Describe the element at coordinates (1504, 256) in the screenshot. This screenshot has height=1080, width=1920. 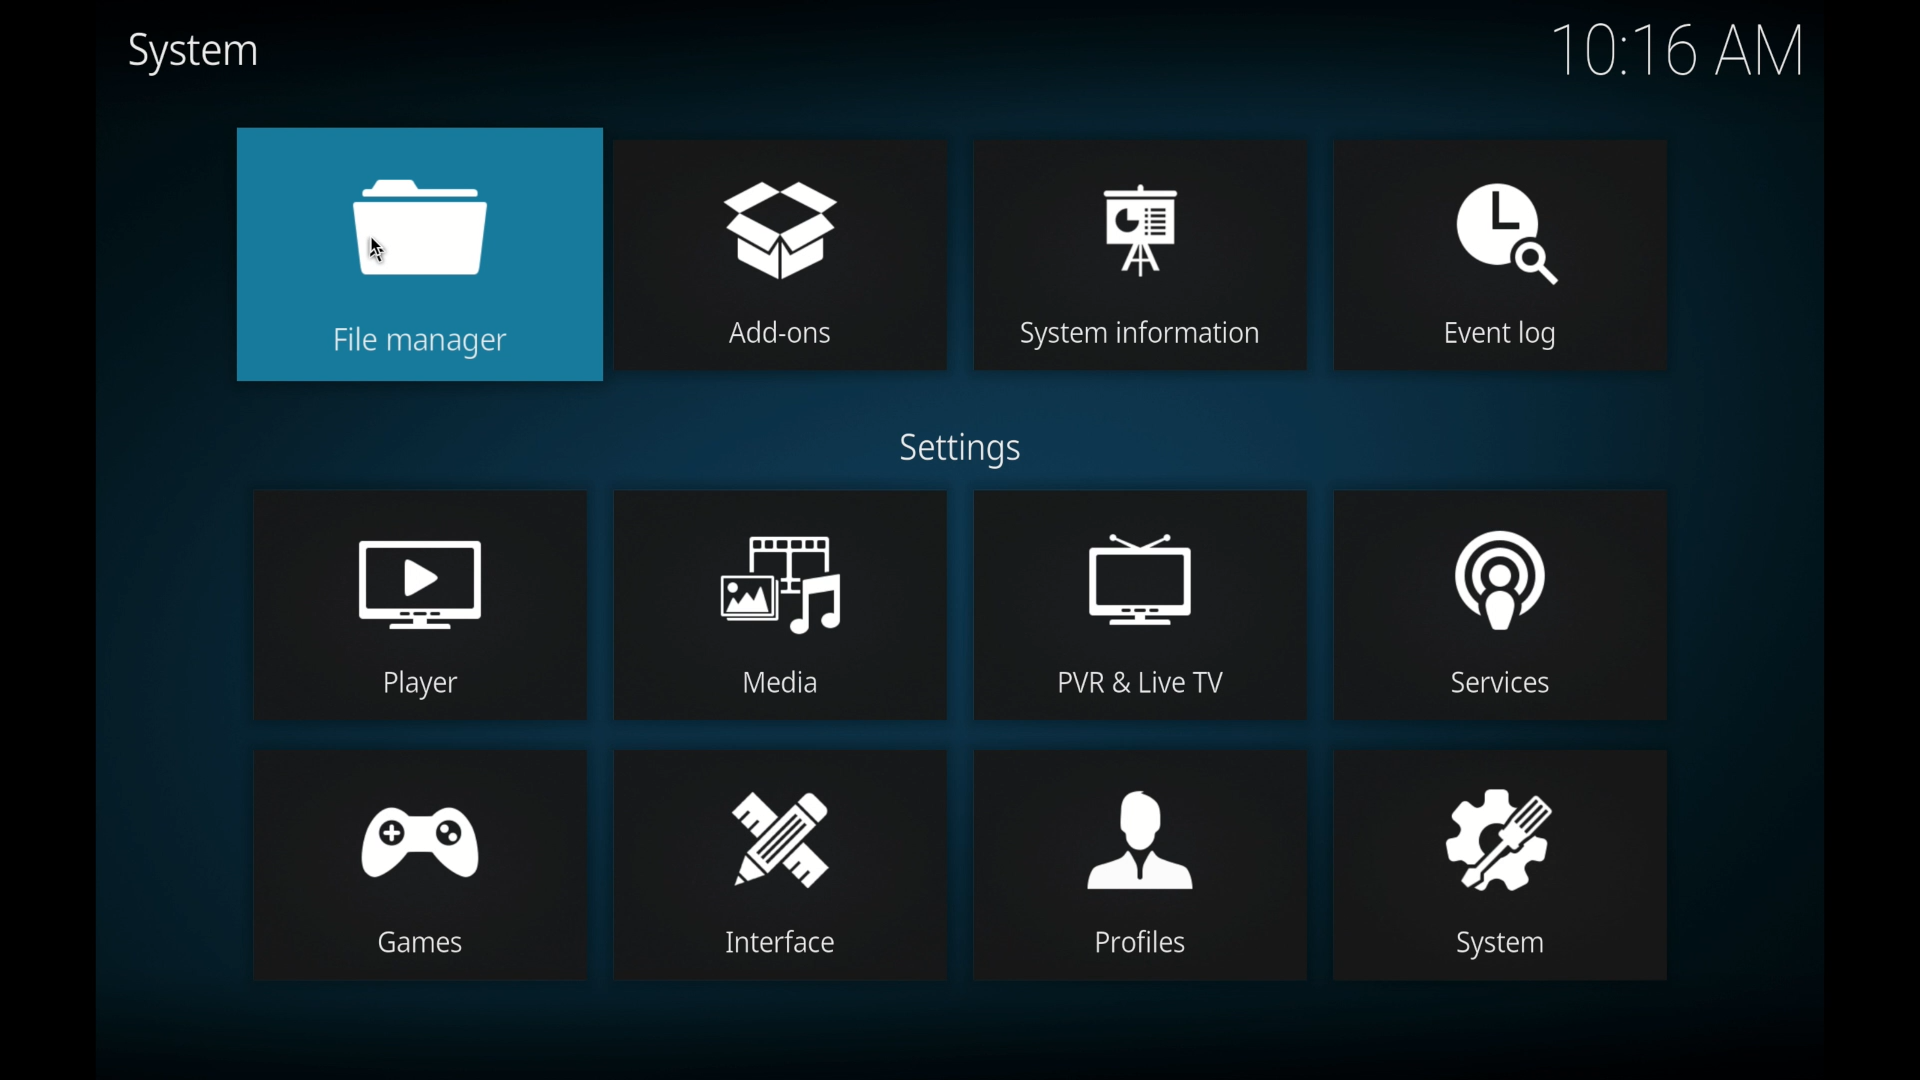
I see `event log` at that location.